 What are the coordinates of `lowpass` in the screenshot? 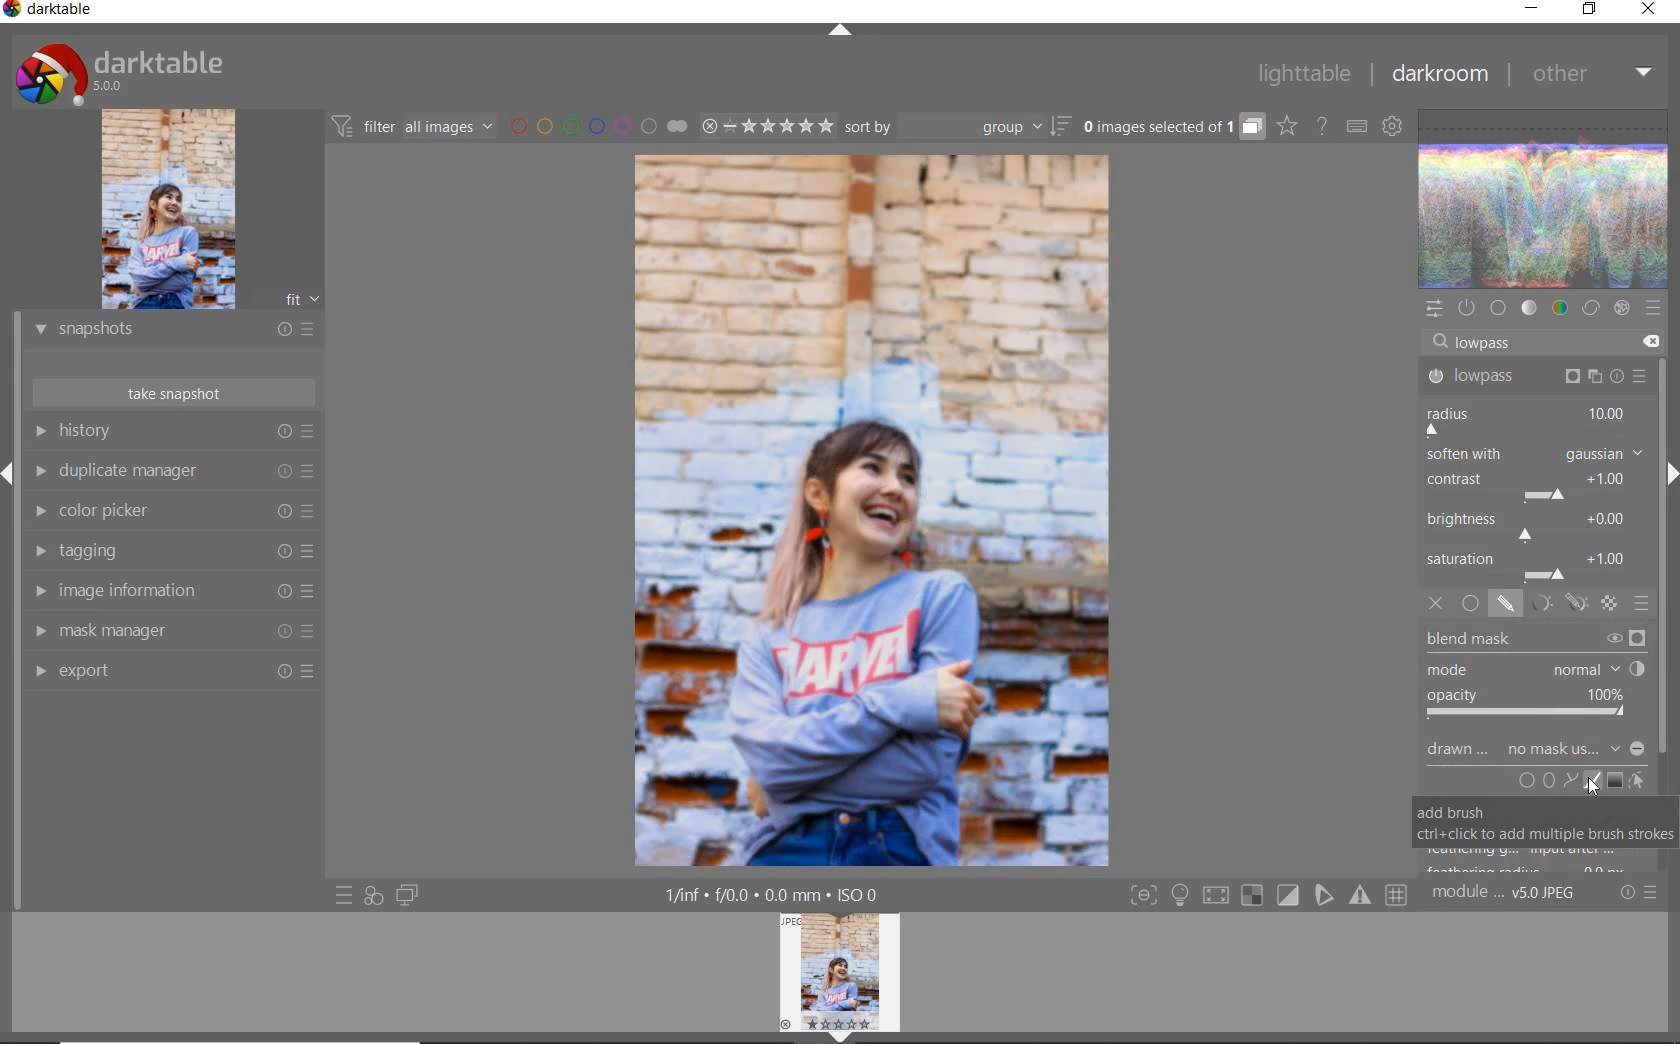 It's located at (1492, 344).